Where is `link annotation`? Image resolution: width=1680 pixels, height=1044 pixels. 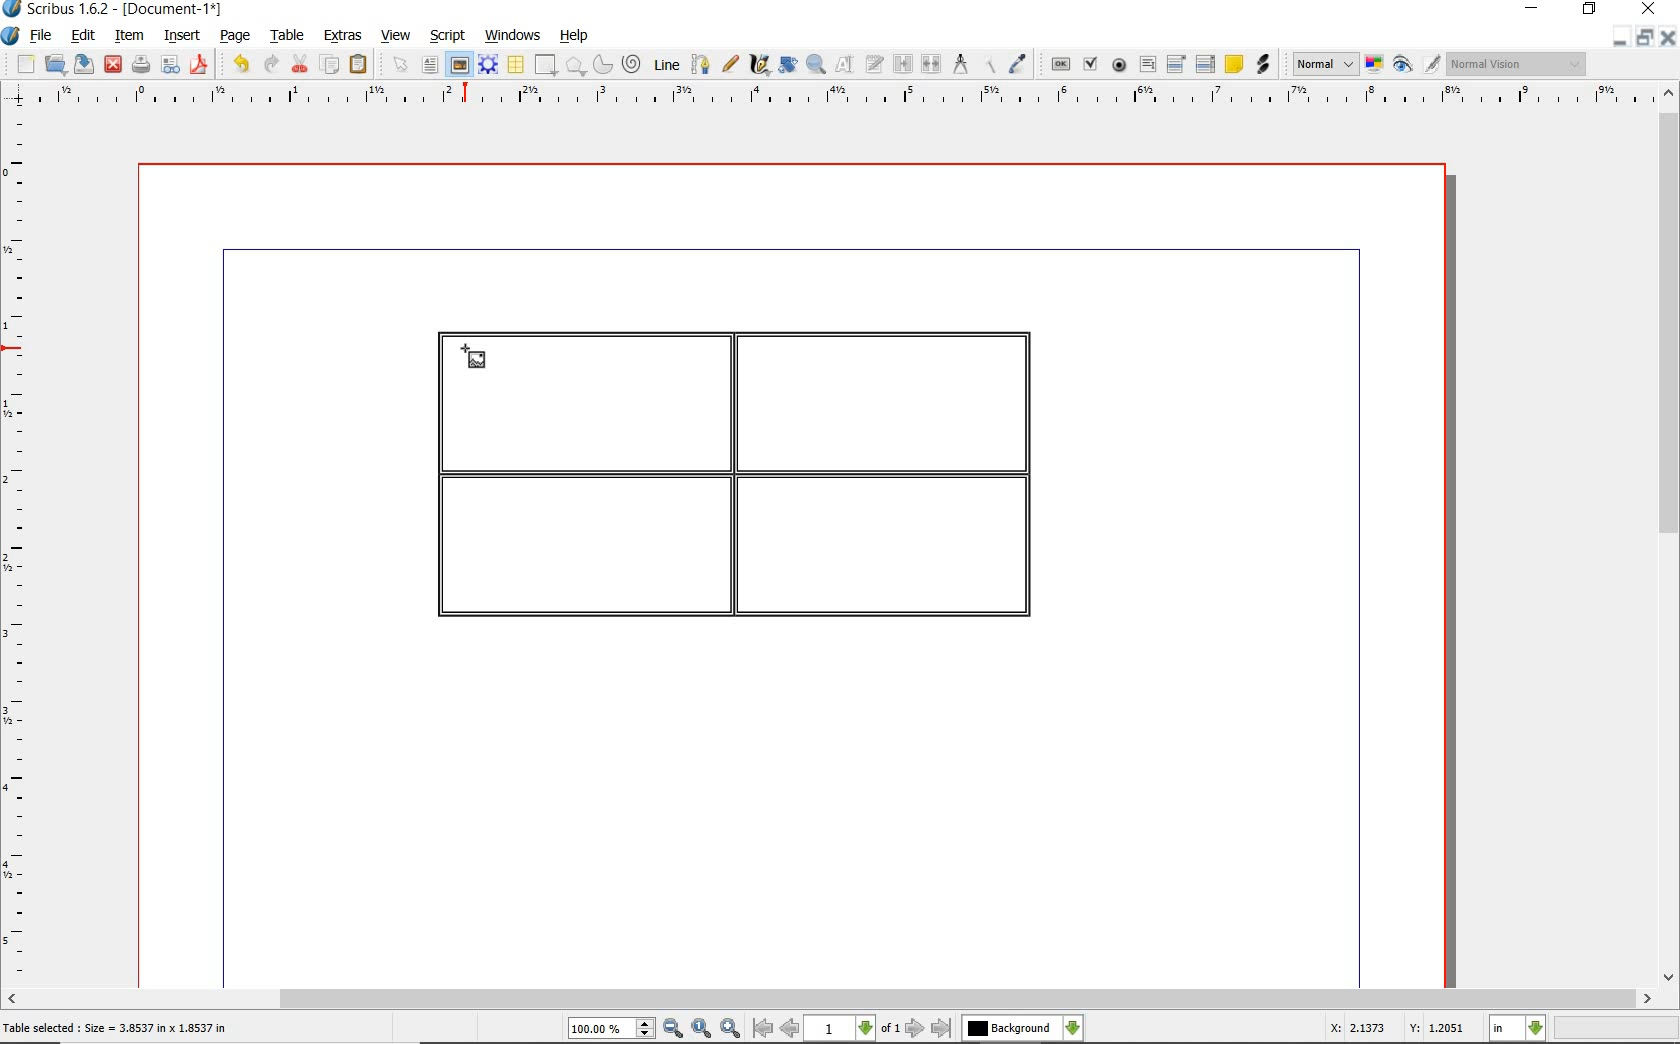
link annotation is located at coordinates (1262, 64).